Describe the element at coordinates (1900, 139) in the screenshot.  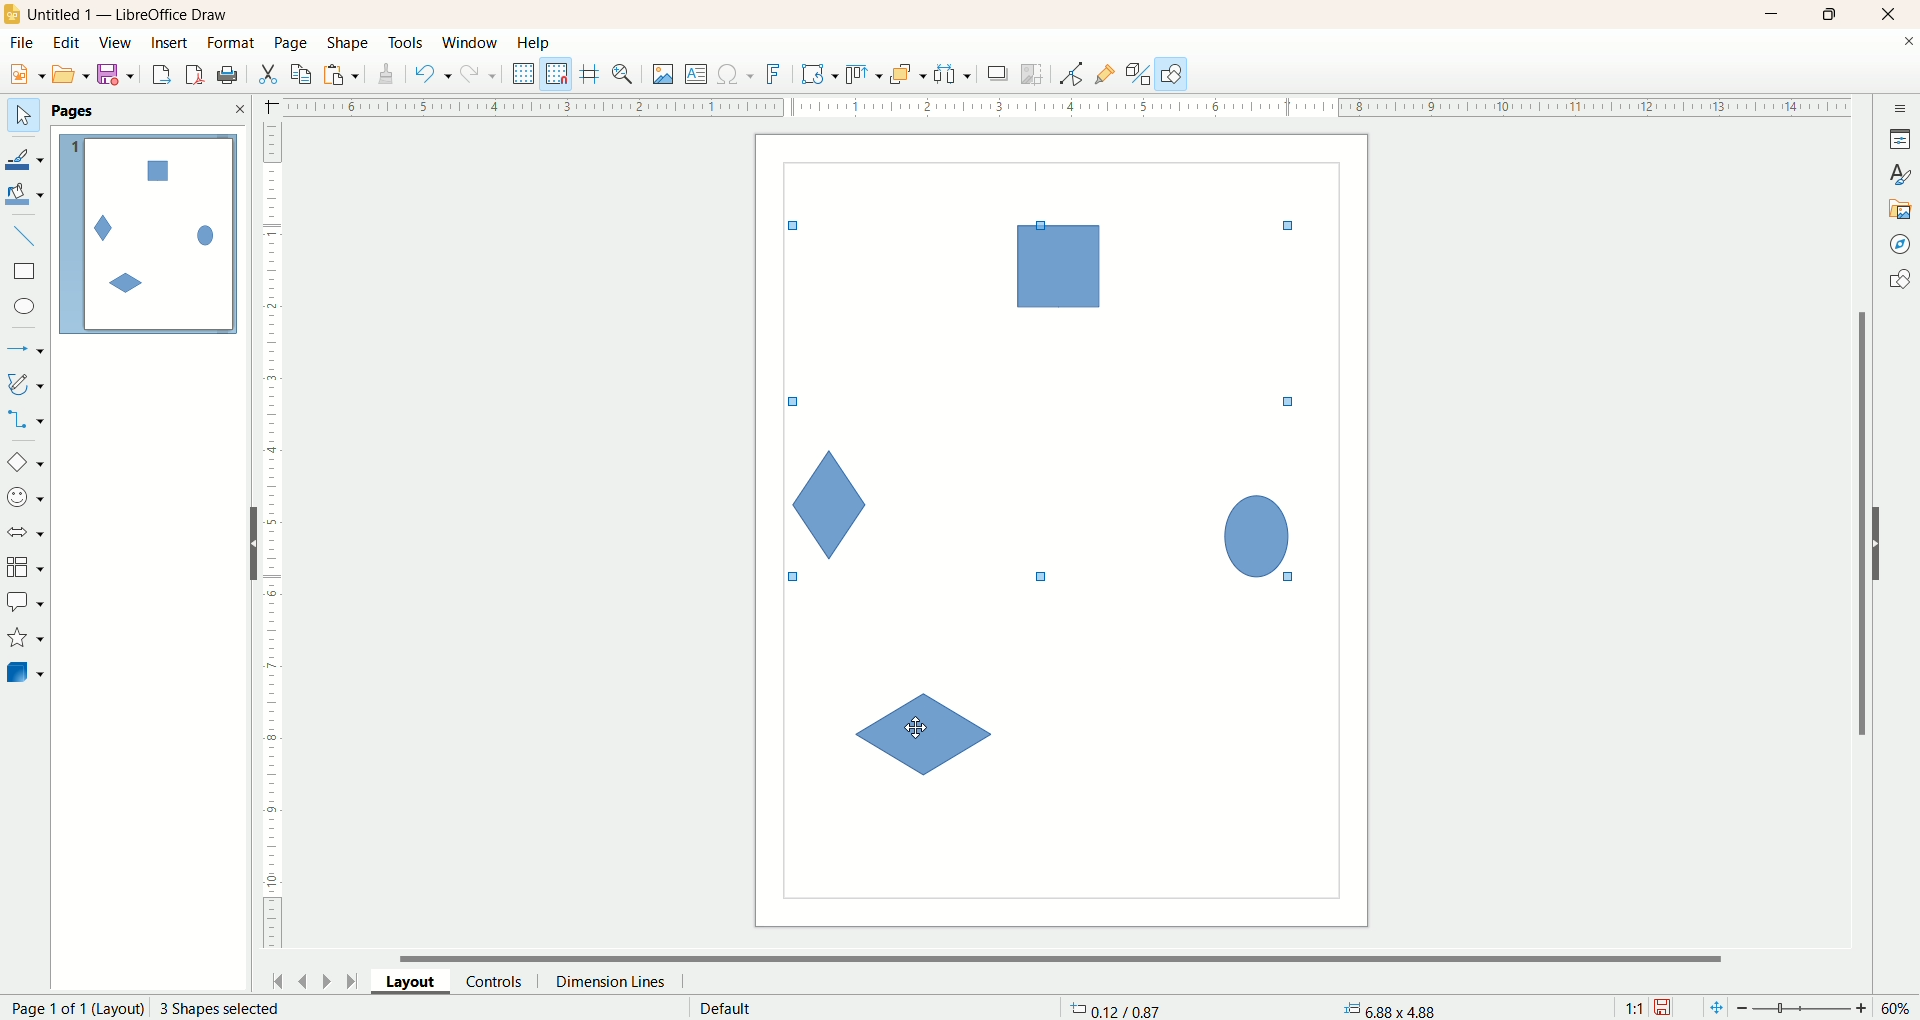
I see `properties` at that location.